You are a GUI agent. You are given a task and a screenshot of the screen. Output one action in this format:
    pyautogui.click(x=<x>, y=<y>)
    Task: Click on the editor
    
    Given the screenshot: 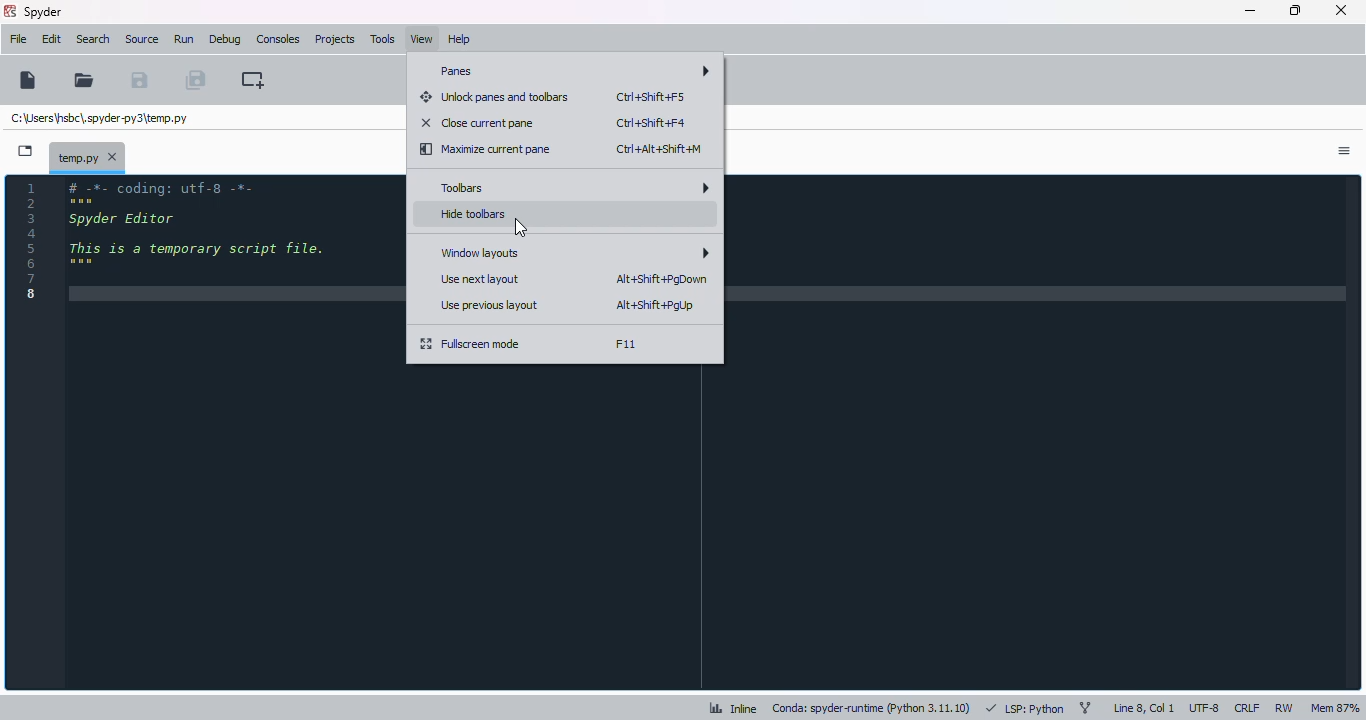 What is the action you would take?
    pyautogui.click(x=230, y=428)
    